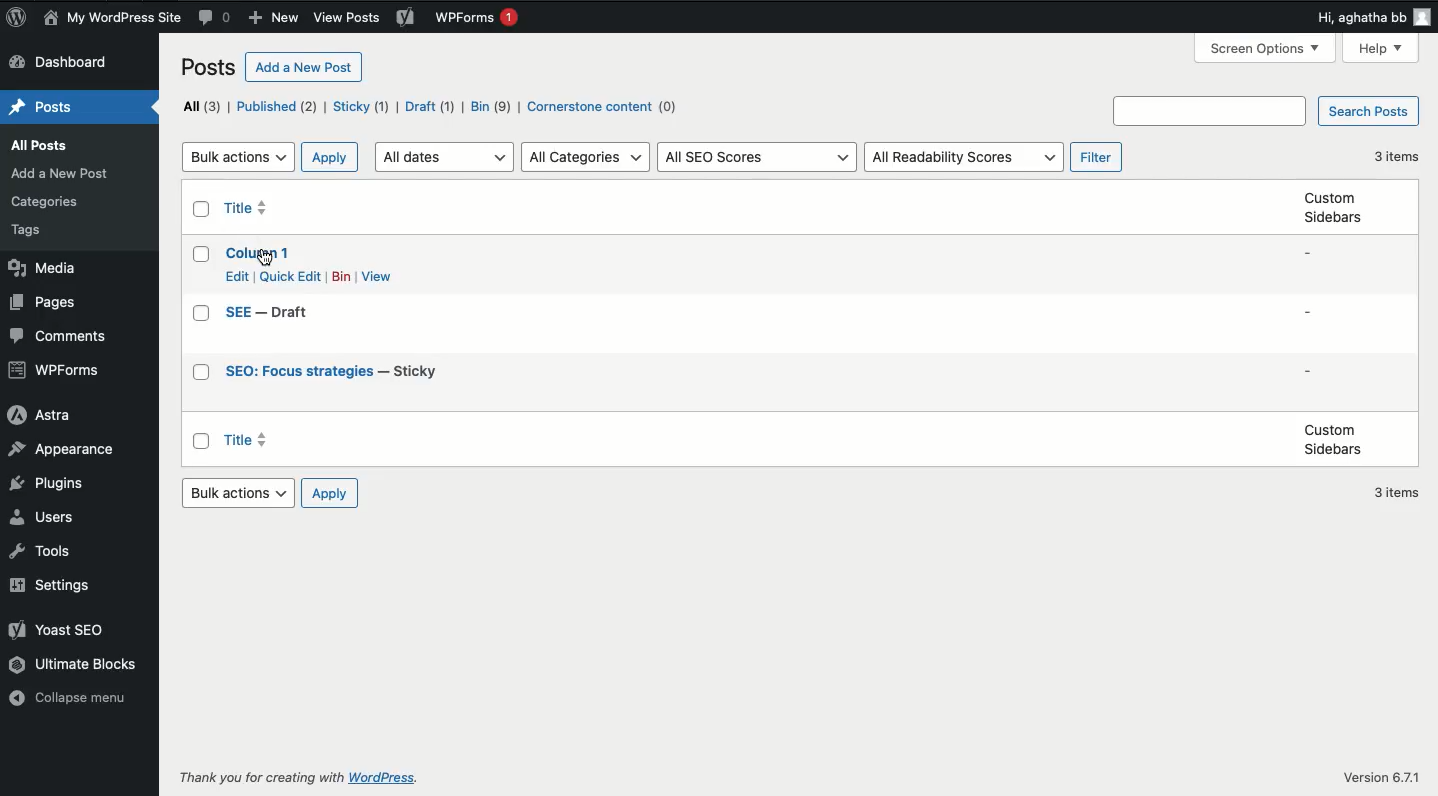 The image size is (1438, 796). Describe the element at coordinates (203, 106) in the screenshot. I see `All` at that location.